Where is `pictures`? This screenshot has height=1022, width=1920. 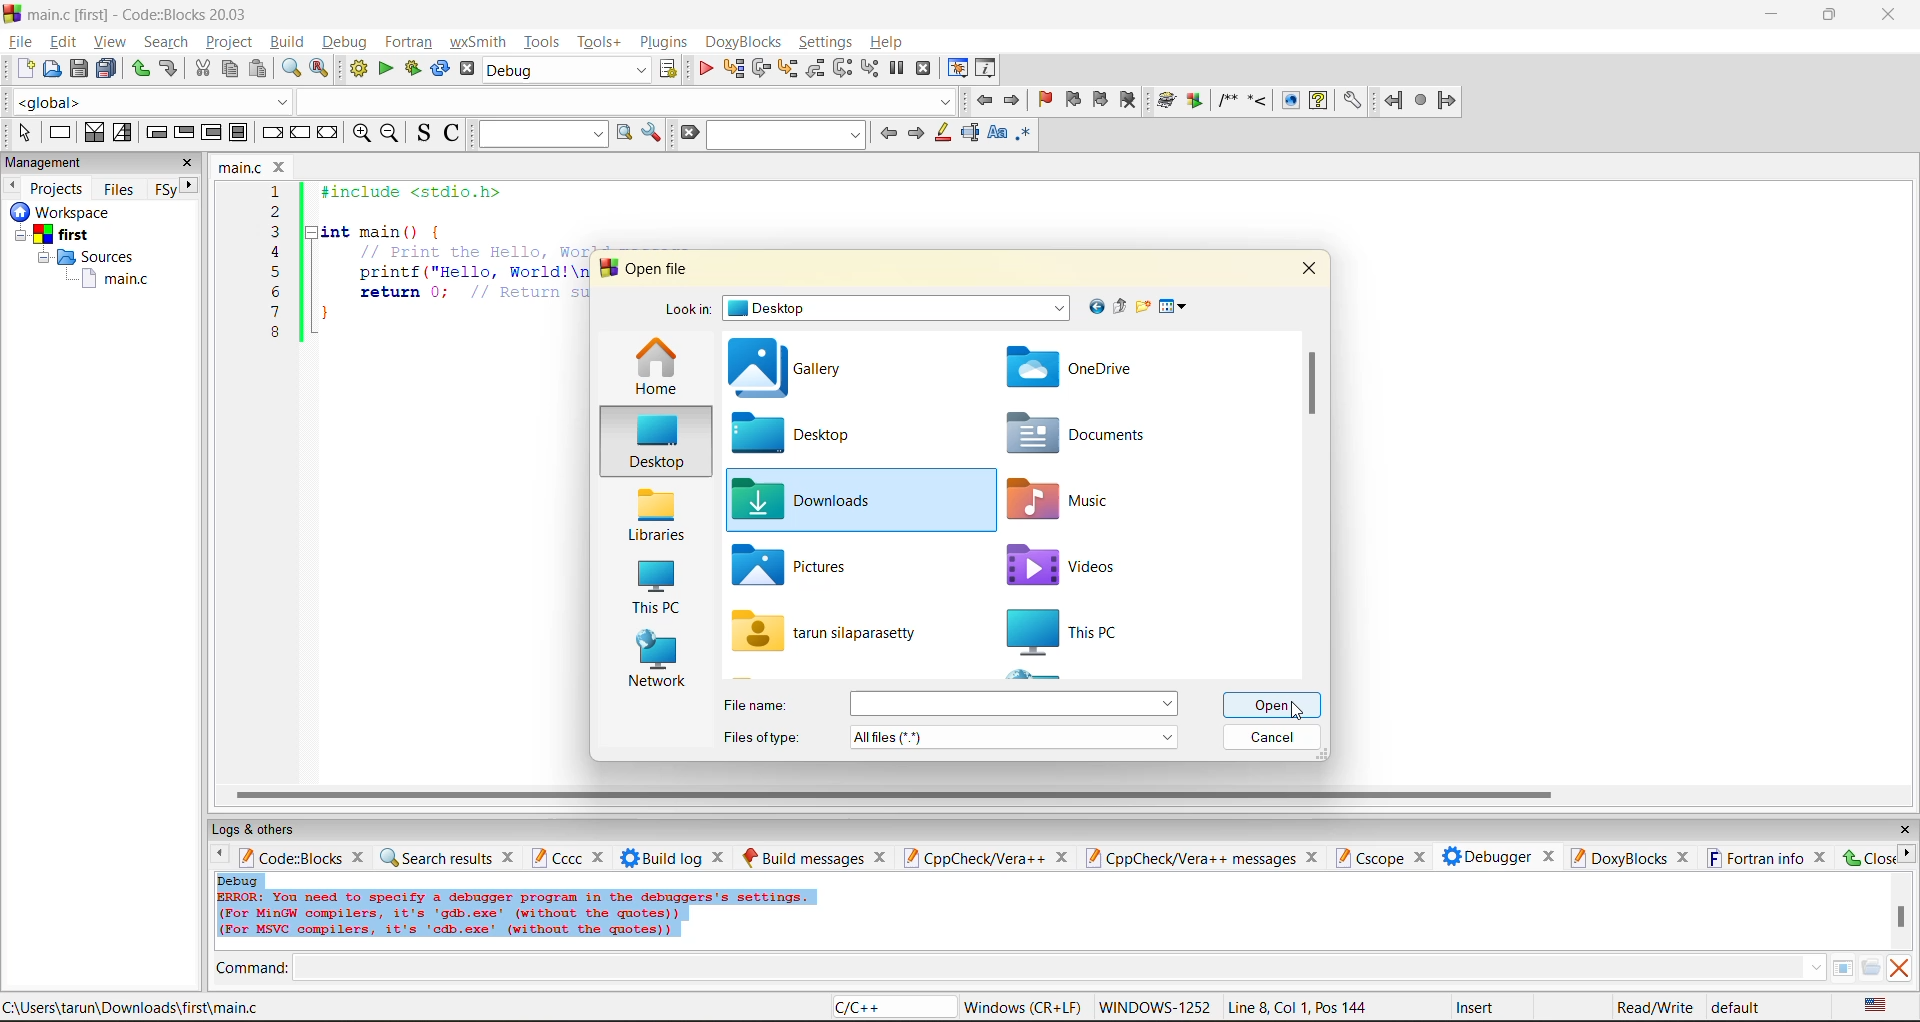 pictures is located at coordinates (811, 566).